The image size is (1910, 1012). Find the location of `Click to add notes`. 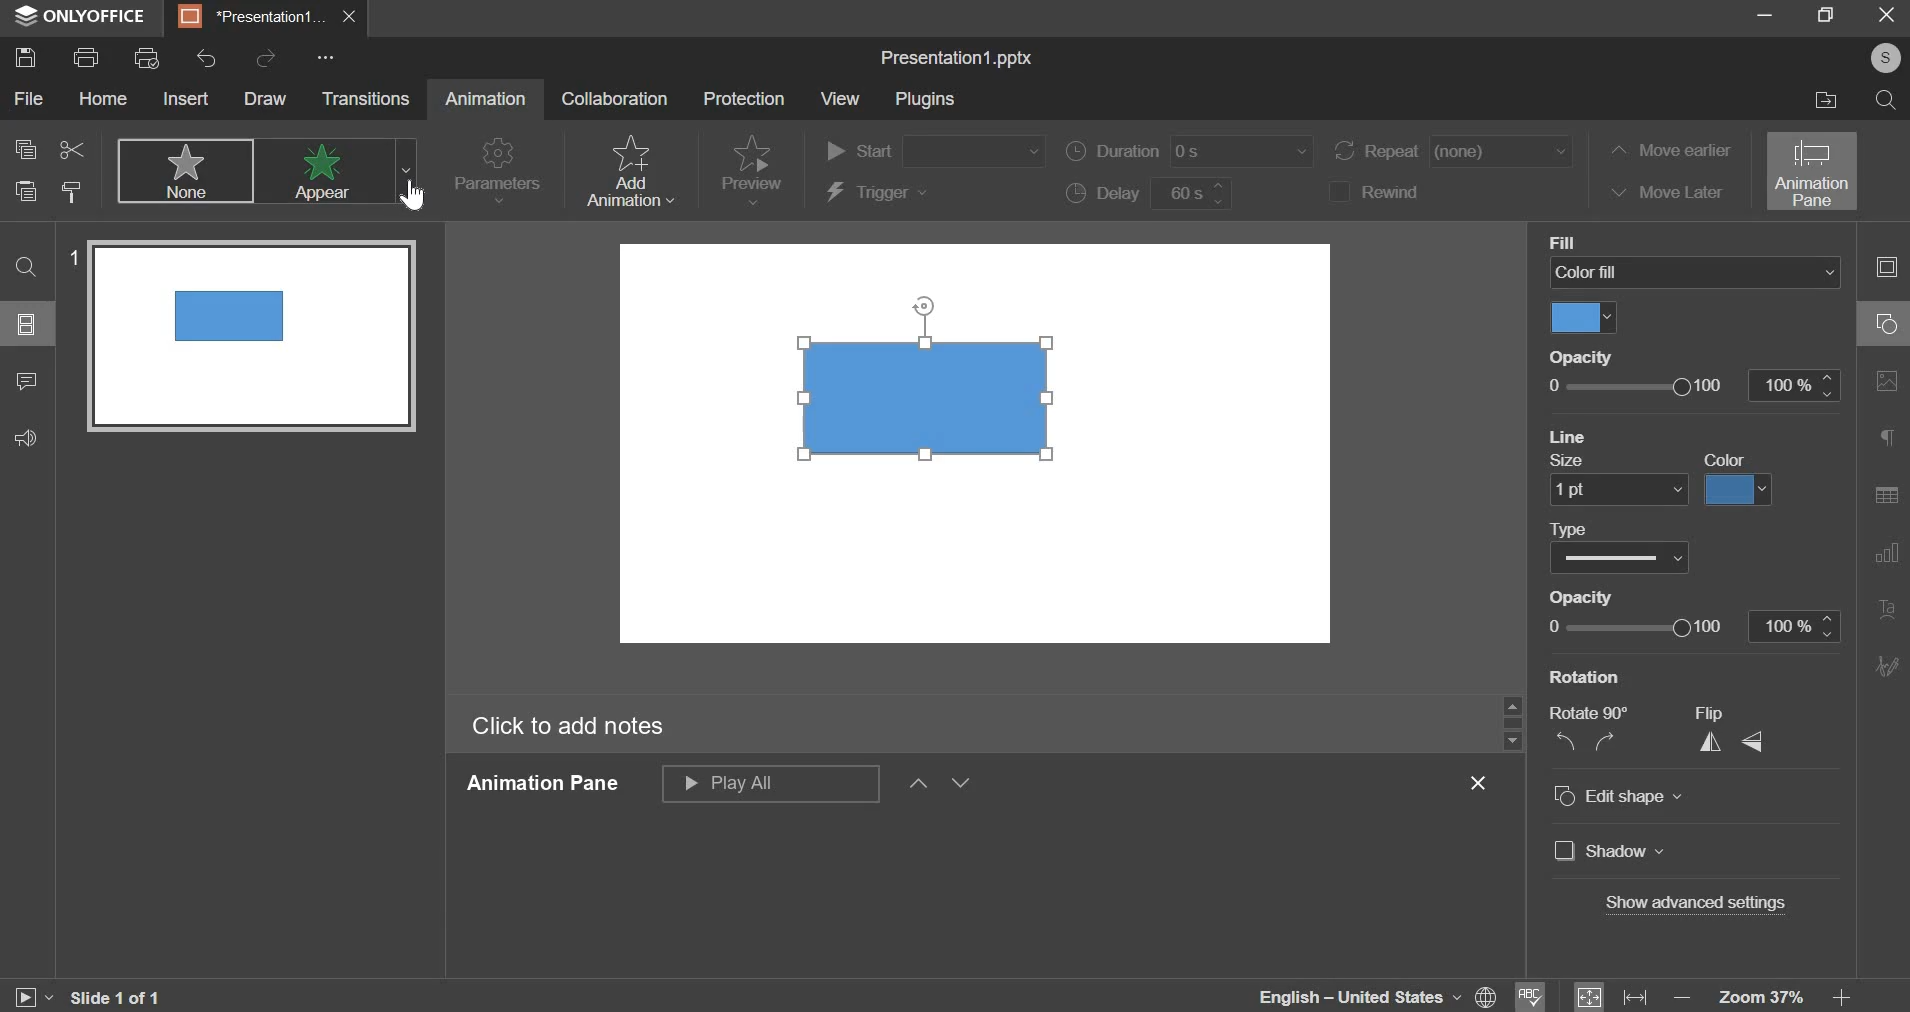

Click to add notes is located at coordinates (571, 726).